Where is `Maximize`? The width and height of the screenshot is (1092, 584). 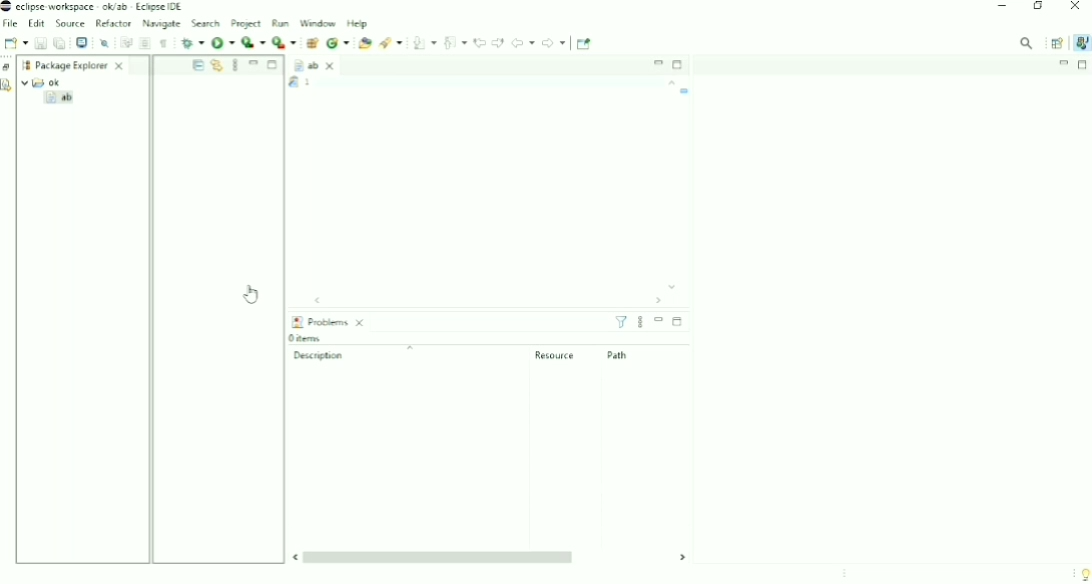
Maximize is located at coordinates (677, 321).